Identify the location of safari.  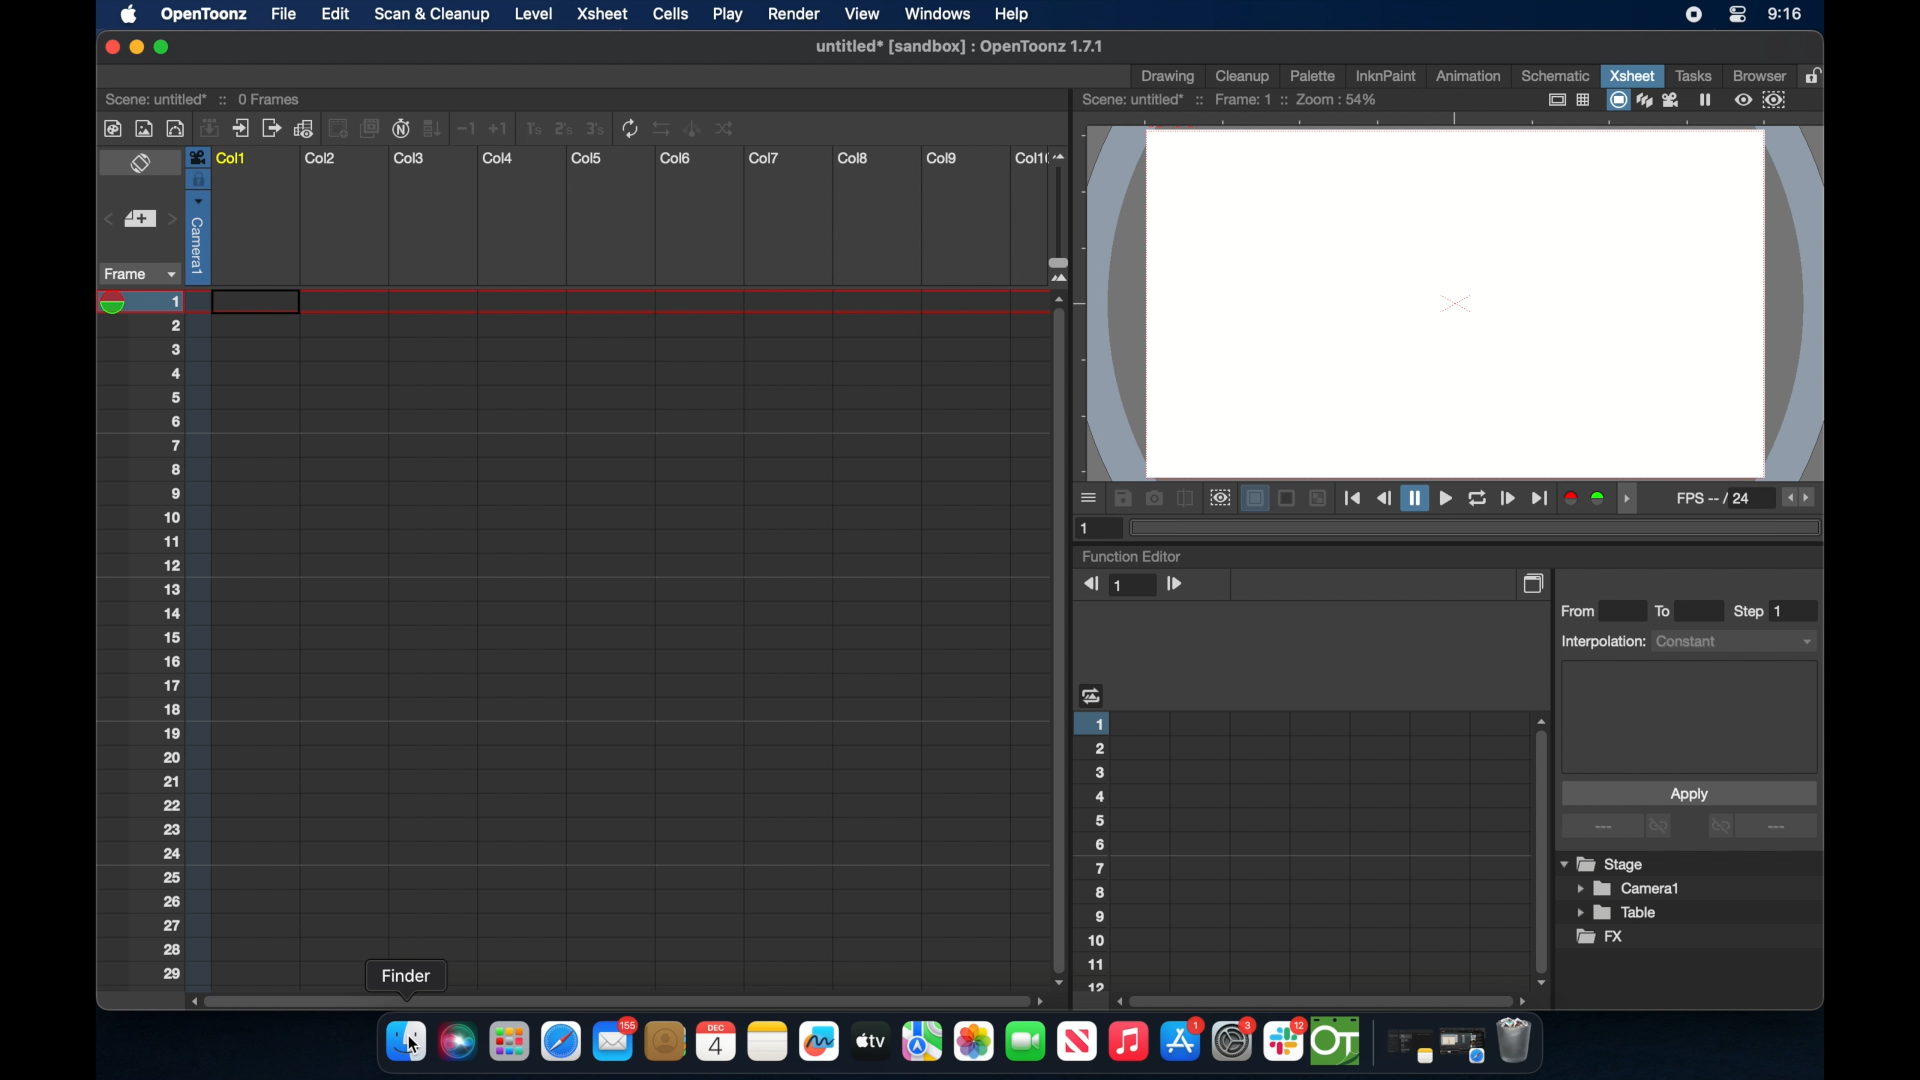
(562, 1042).